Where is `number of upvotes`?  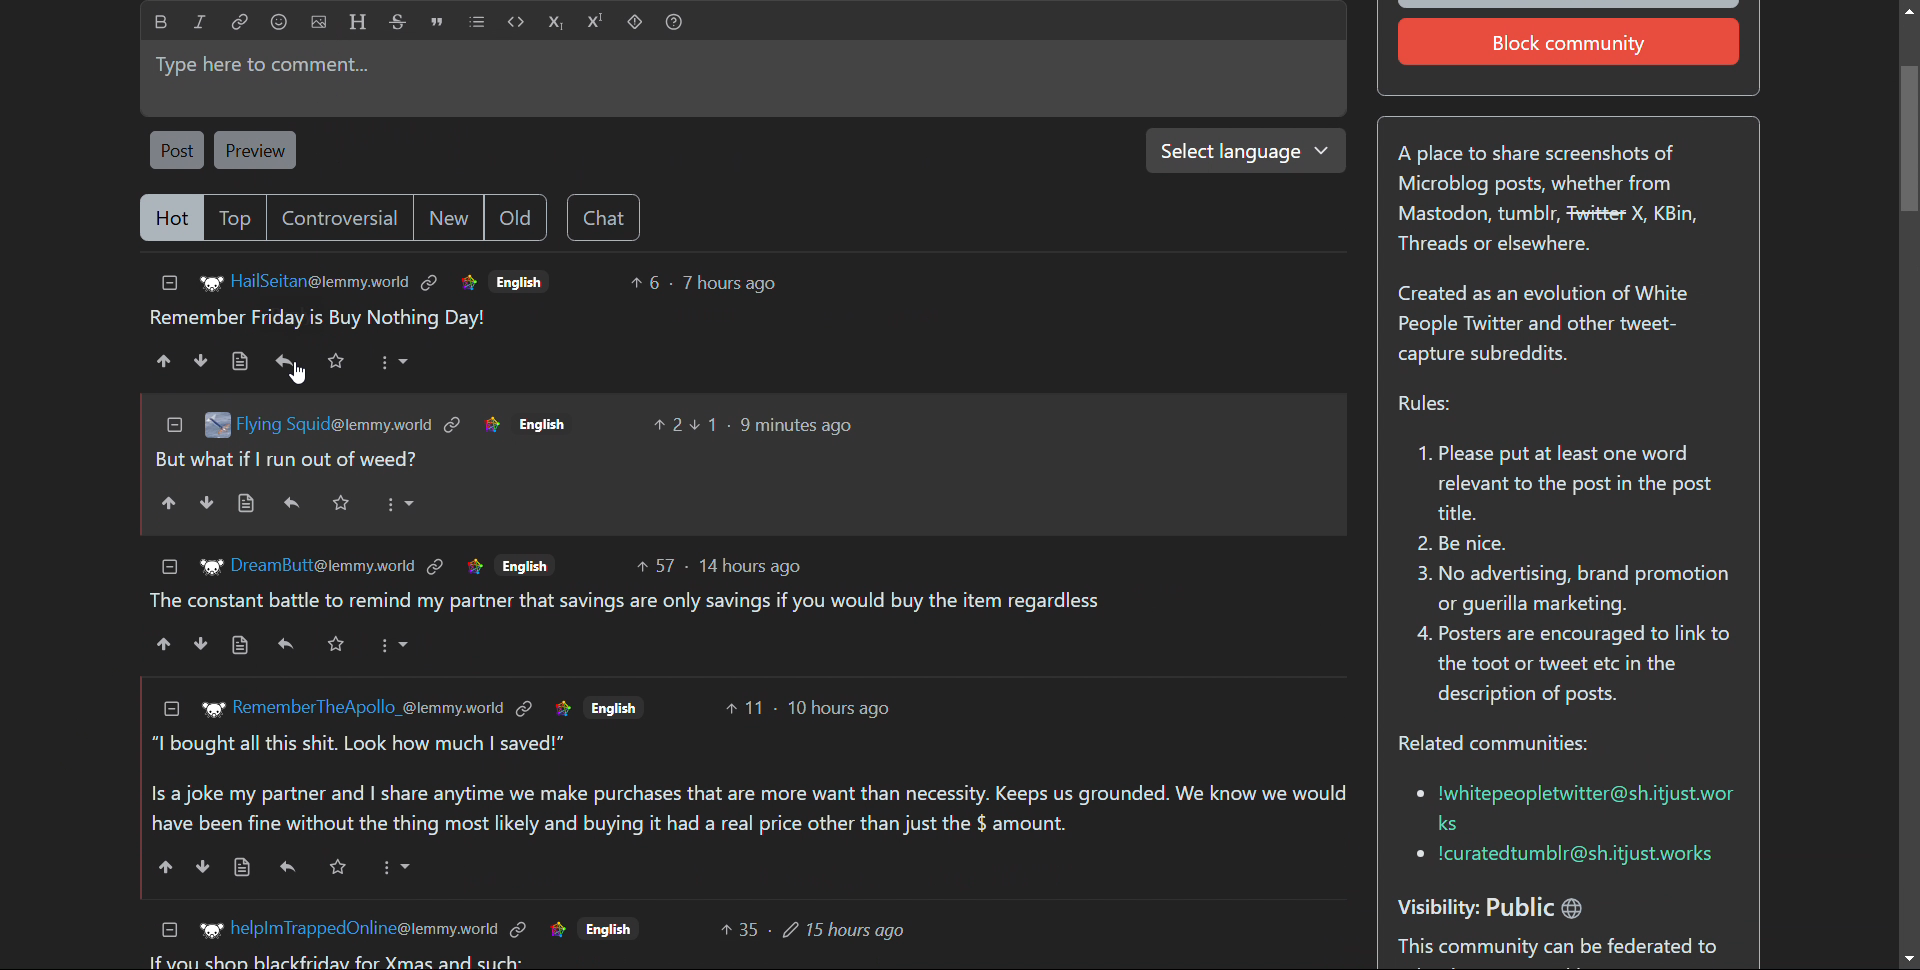 number of upvotes is located at coordinates (647, 283).